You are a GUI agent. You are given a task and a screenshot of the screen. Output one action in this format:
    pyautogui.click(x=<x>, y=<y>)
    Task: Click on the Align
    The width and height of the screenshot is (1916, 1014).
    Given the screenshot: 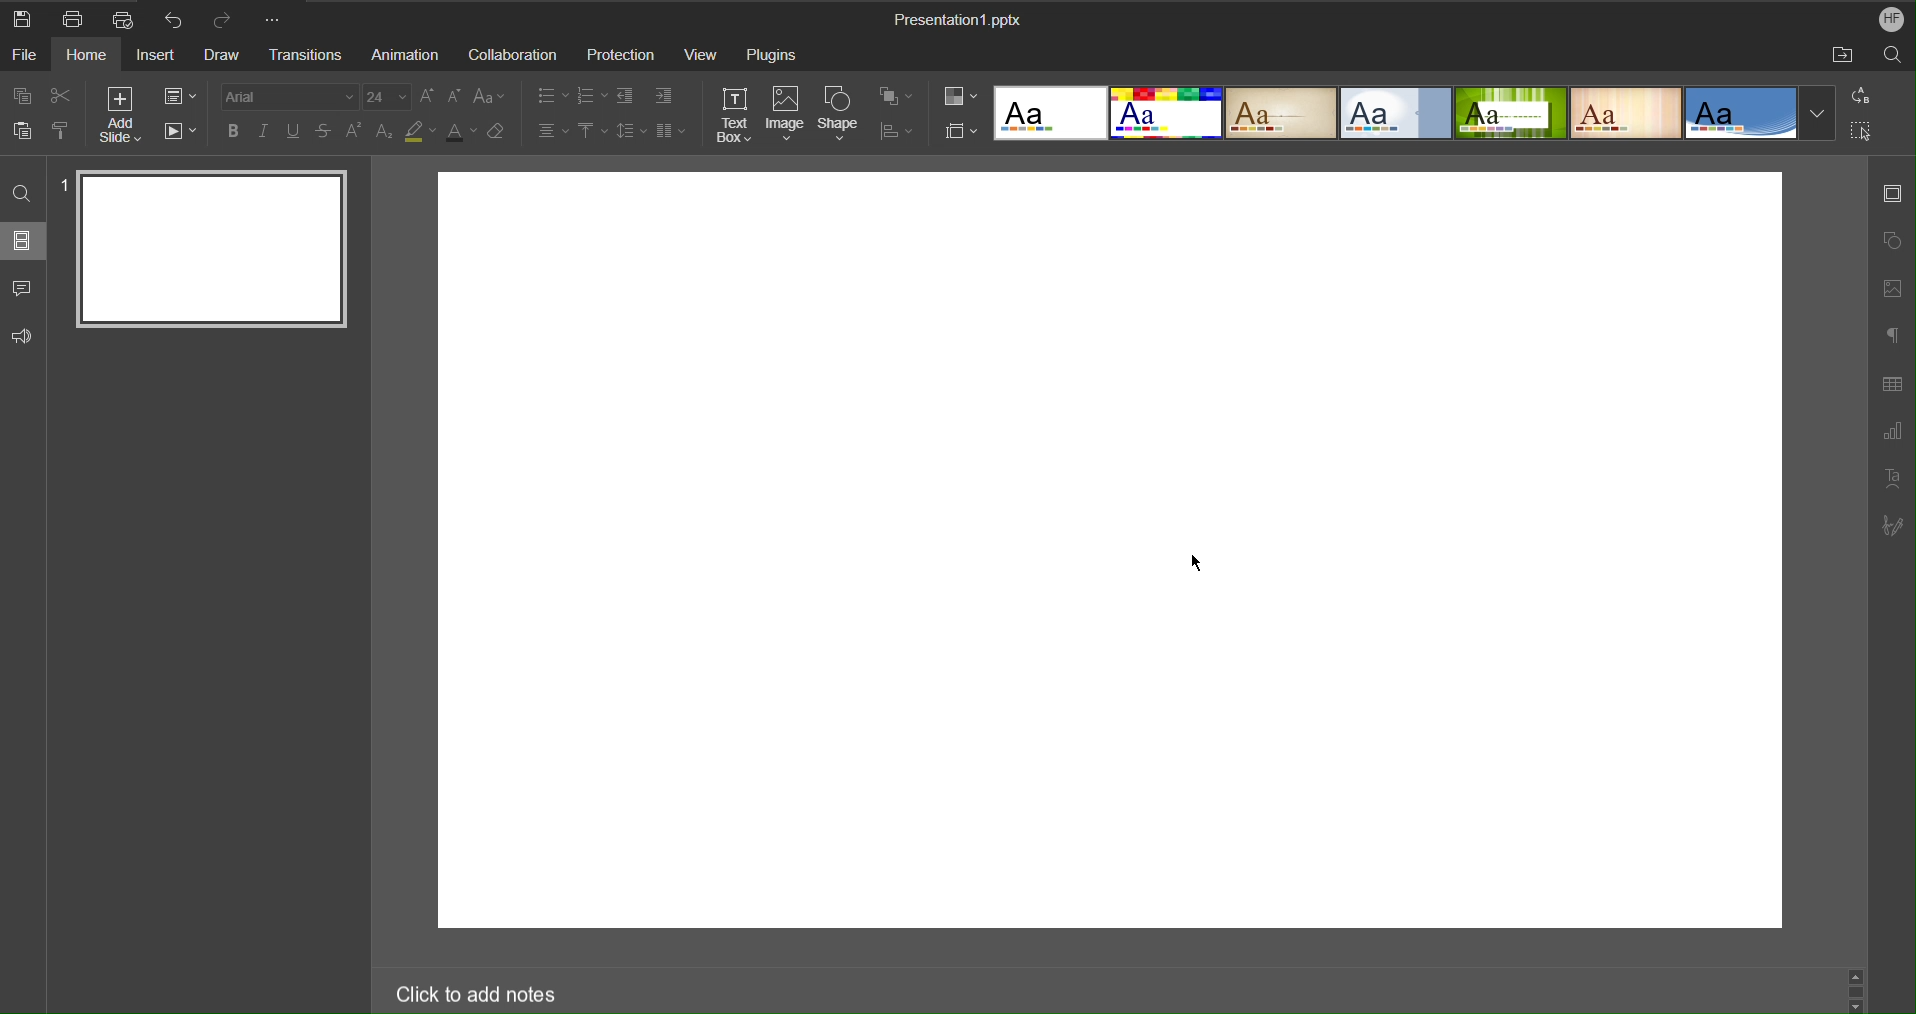 What is the action you would take?
    pyautogui.click(x=895, y=127)
    